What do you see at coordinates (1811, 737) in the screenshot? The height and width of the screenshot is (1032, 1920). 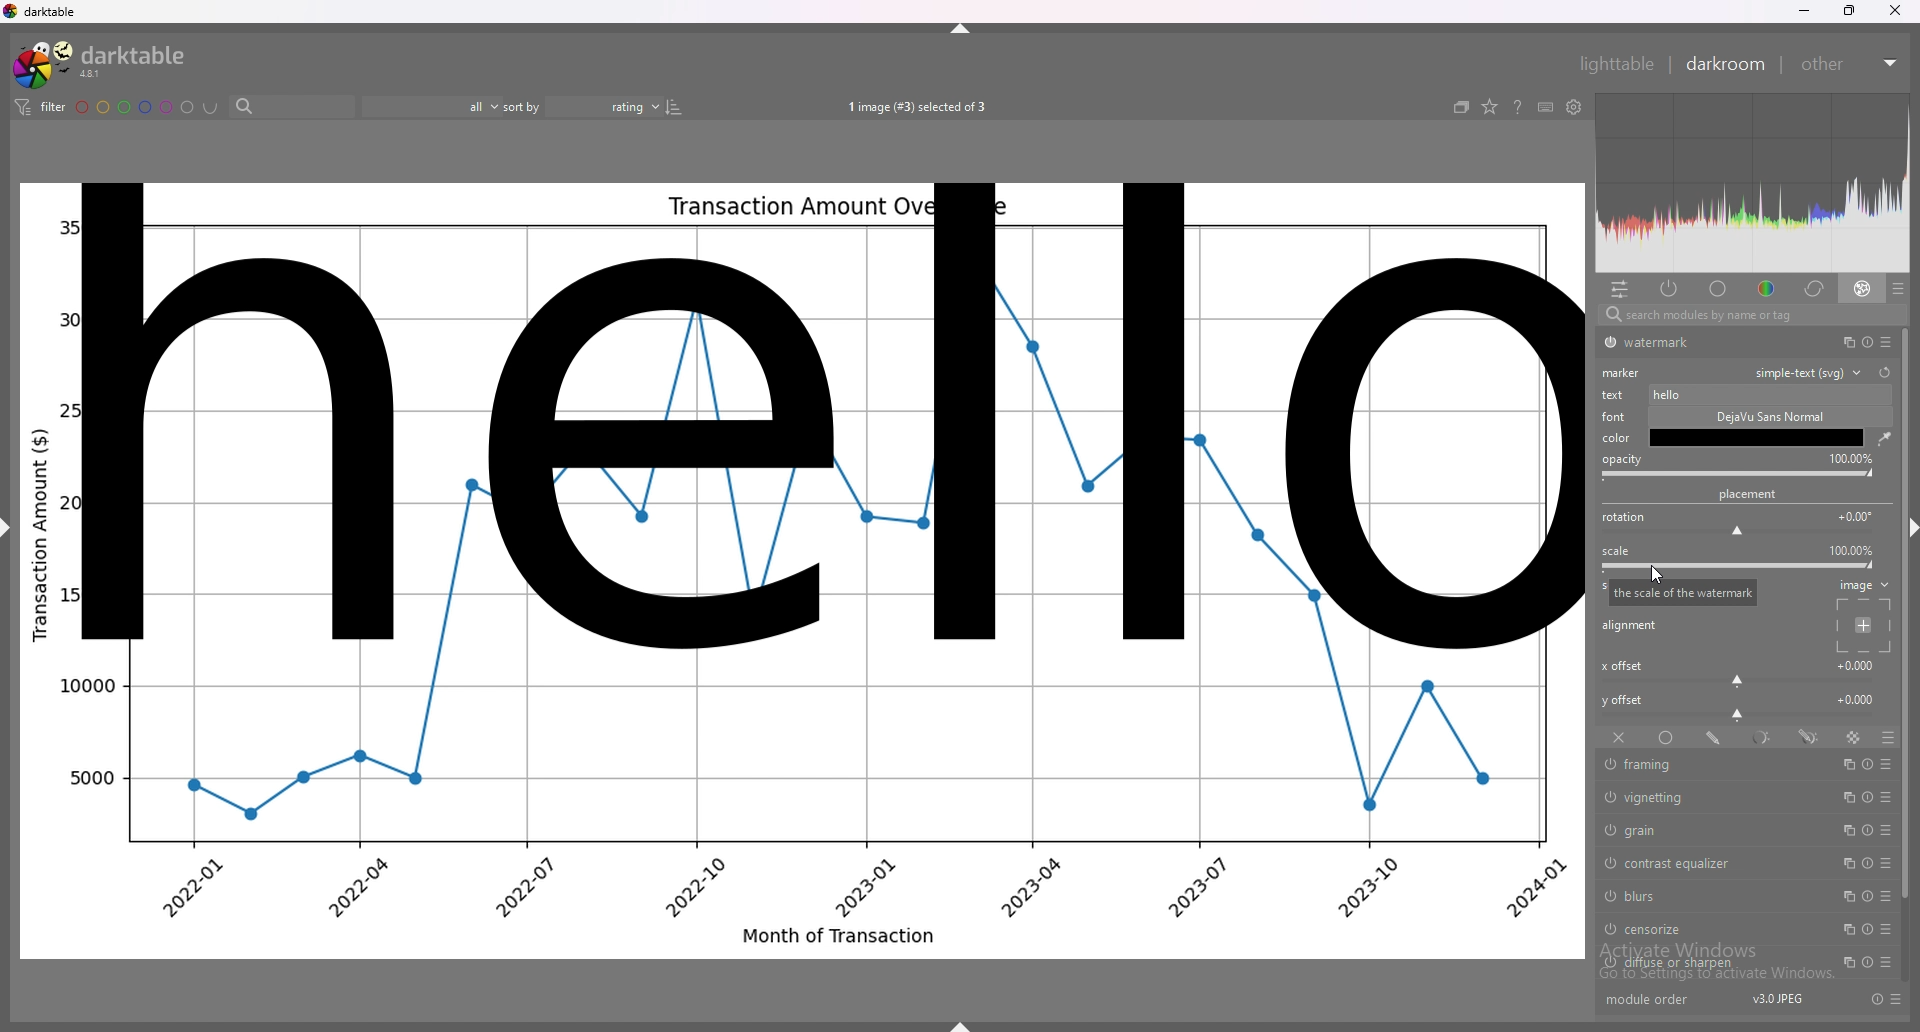 I see `drawn and parametric mask` at bounding box center [1811, 737].